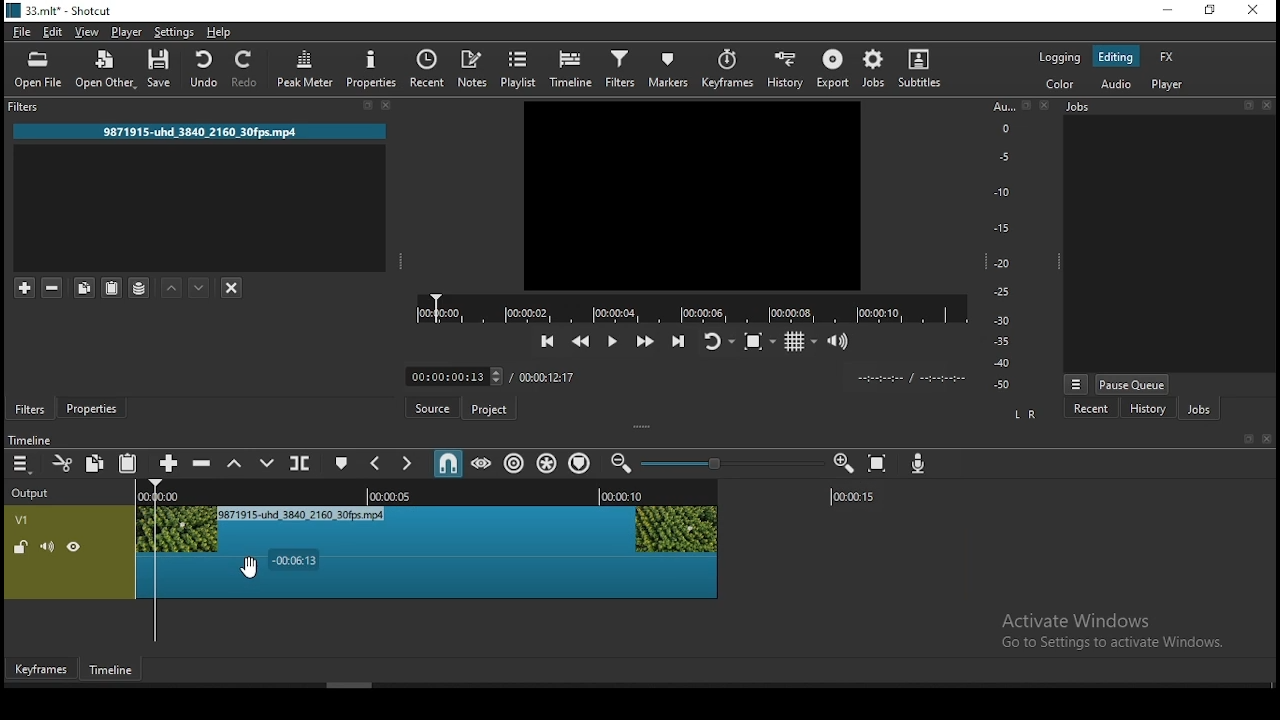  What do you see at coordinates (74, 547) in the screenshot?
I see `view/hide` at bounding box center [74, 547].